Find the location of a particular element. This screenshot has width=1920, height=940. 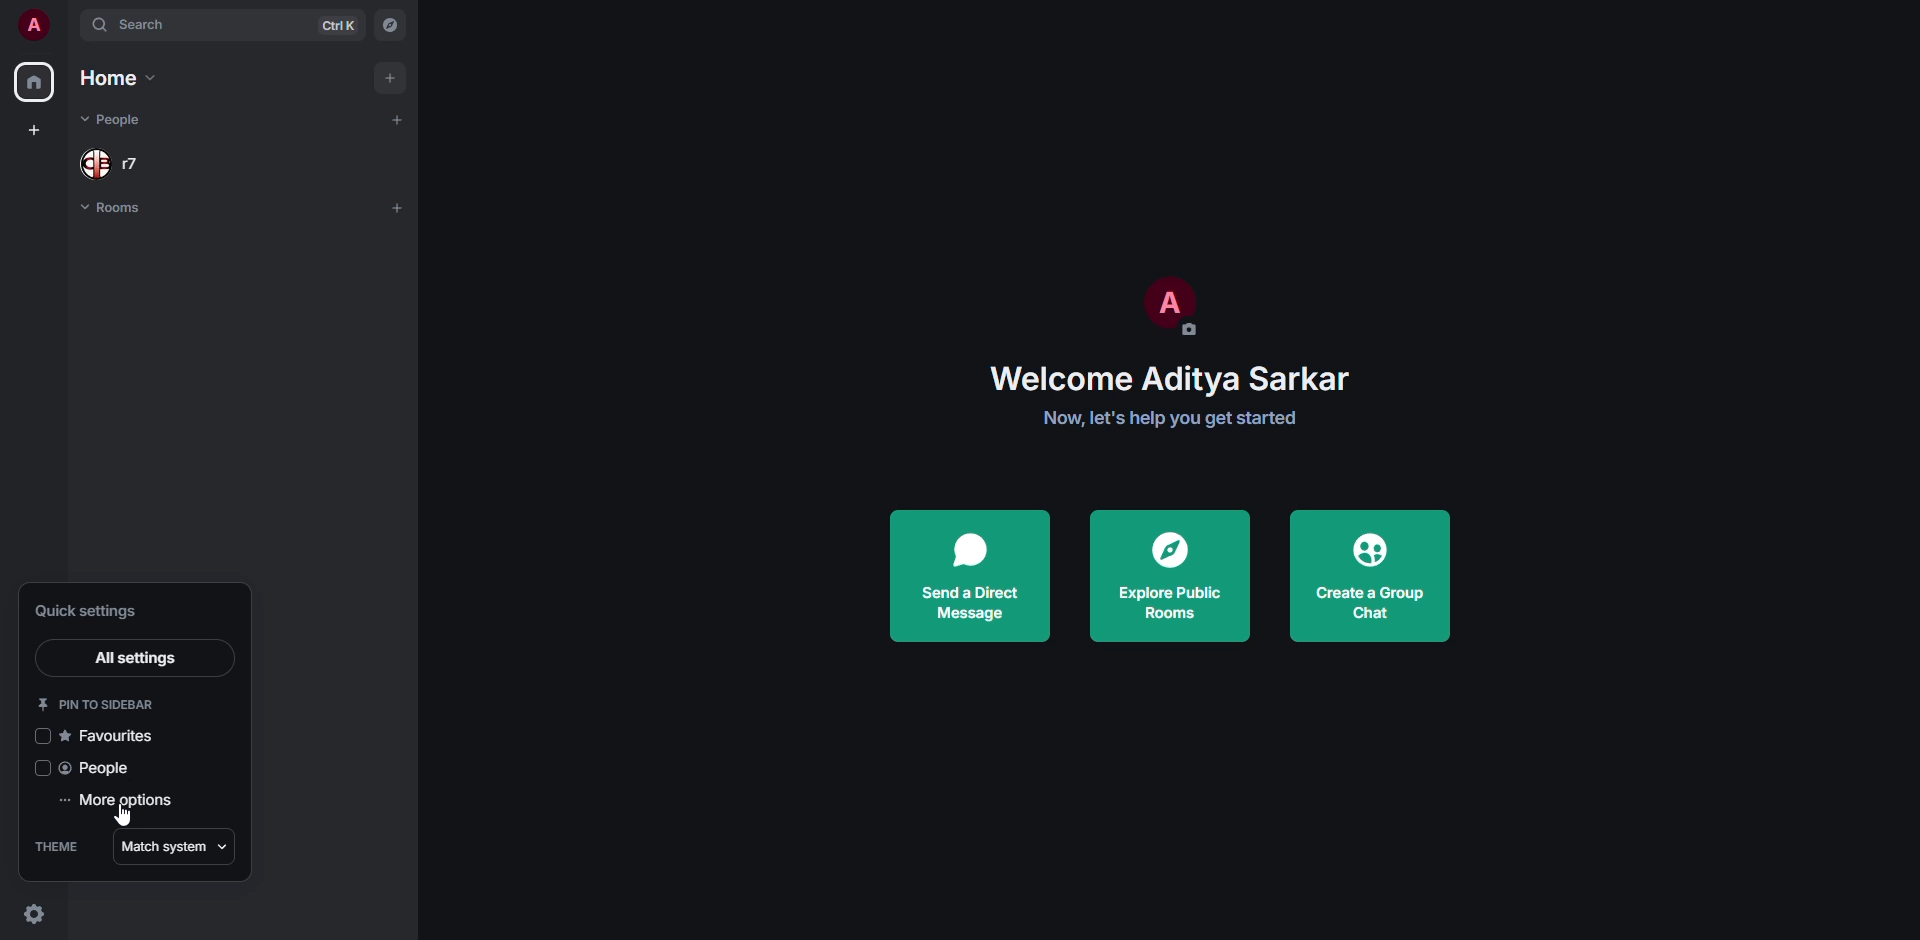

theme is located at coordinates (60, 844).